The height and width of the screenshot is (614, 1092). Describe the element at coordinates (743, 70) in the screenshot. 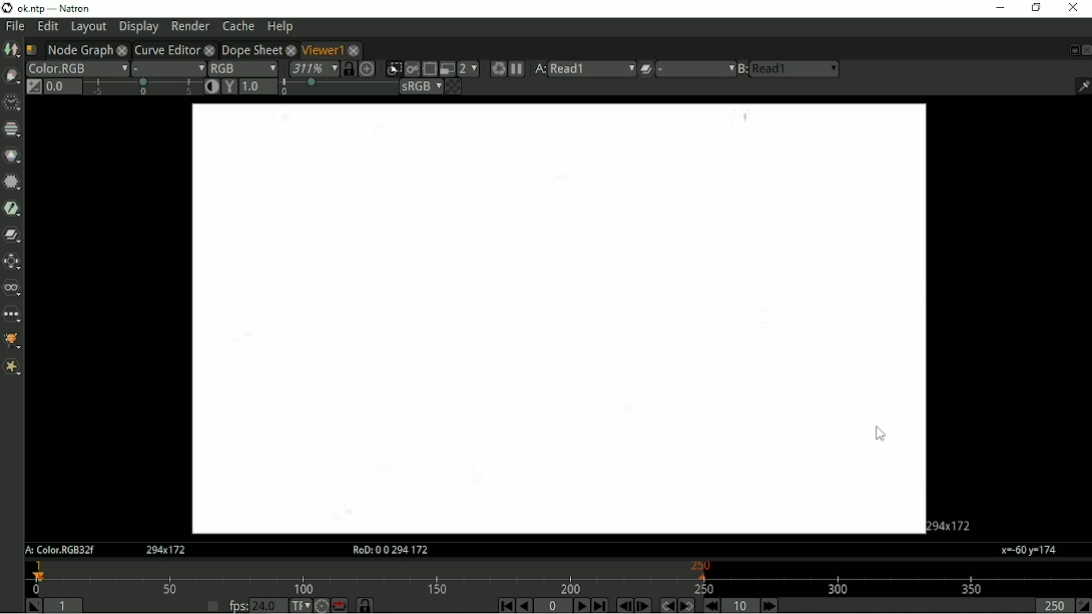

I see `Viewer input B` at that location.